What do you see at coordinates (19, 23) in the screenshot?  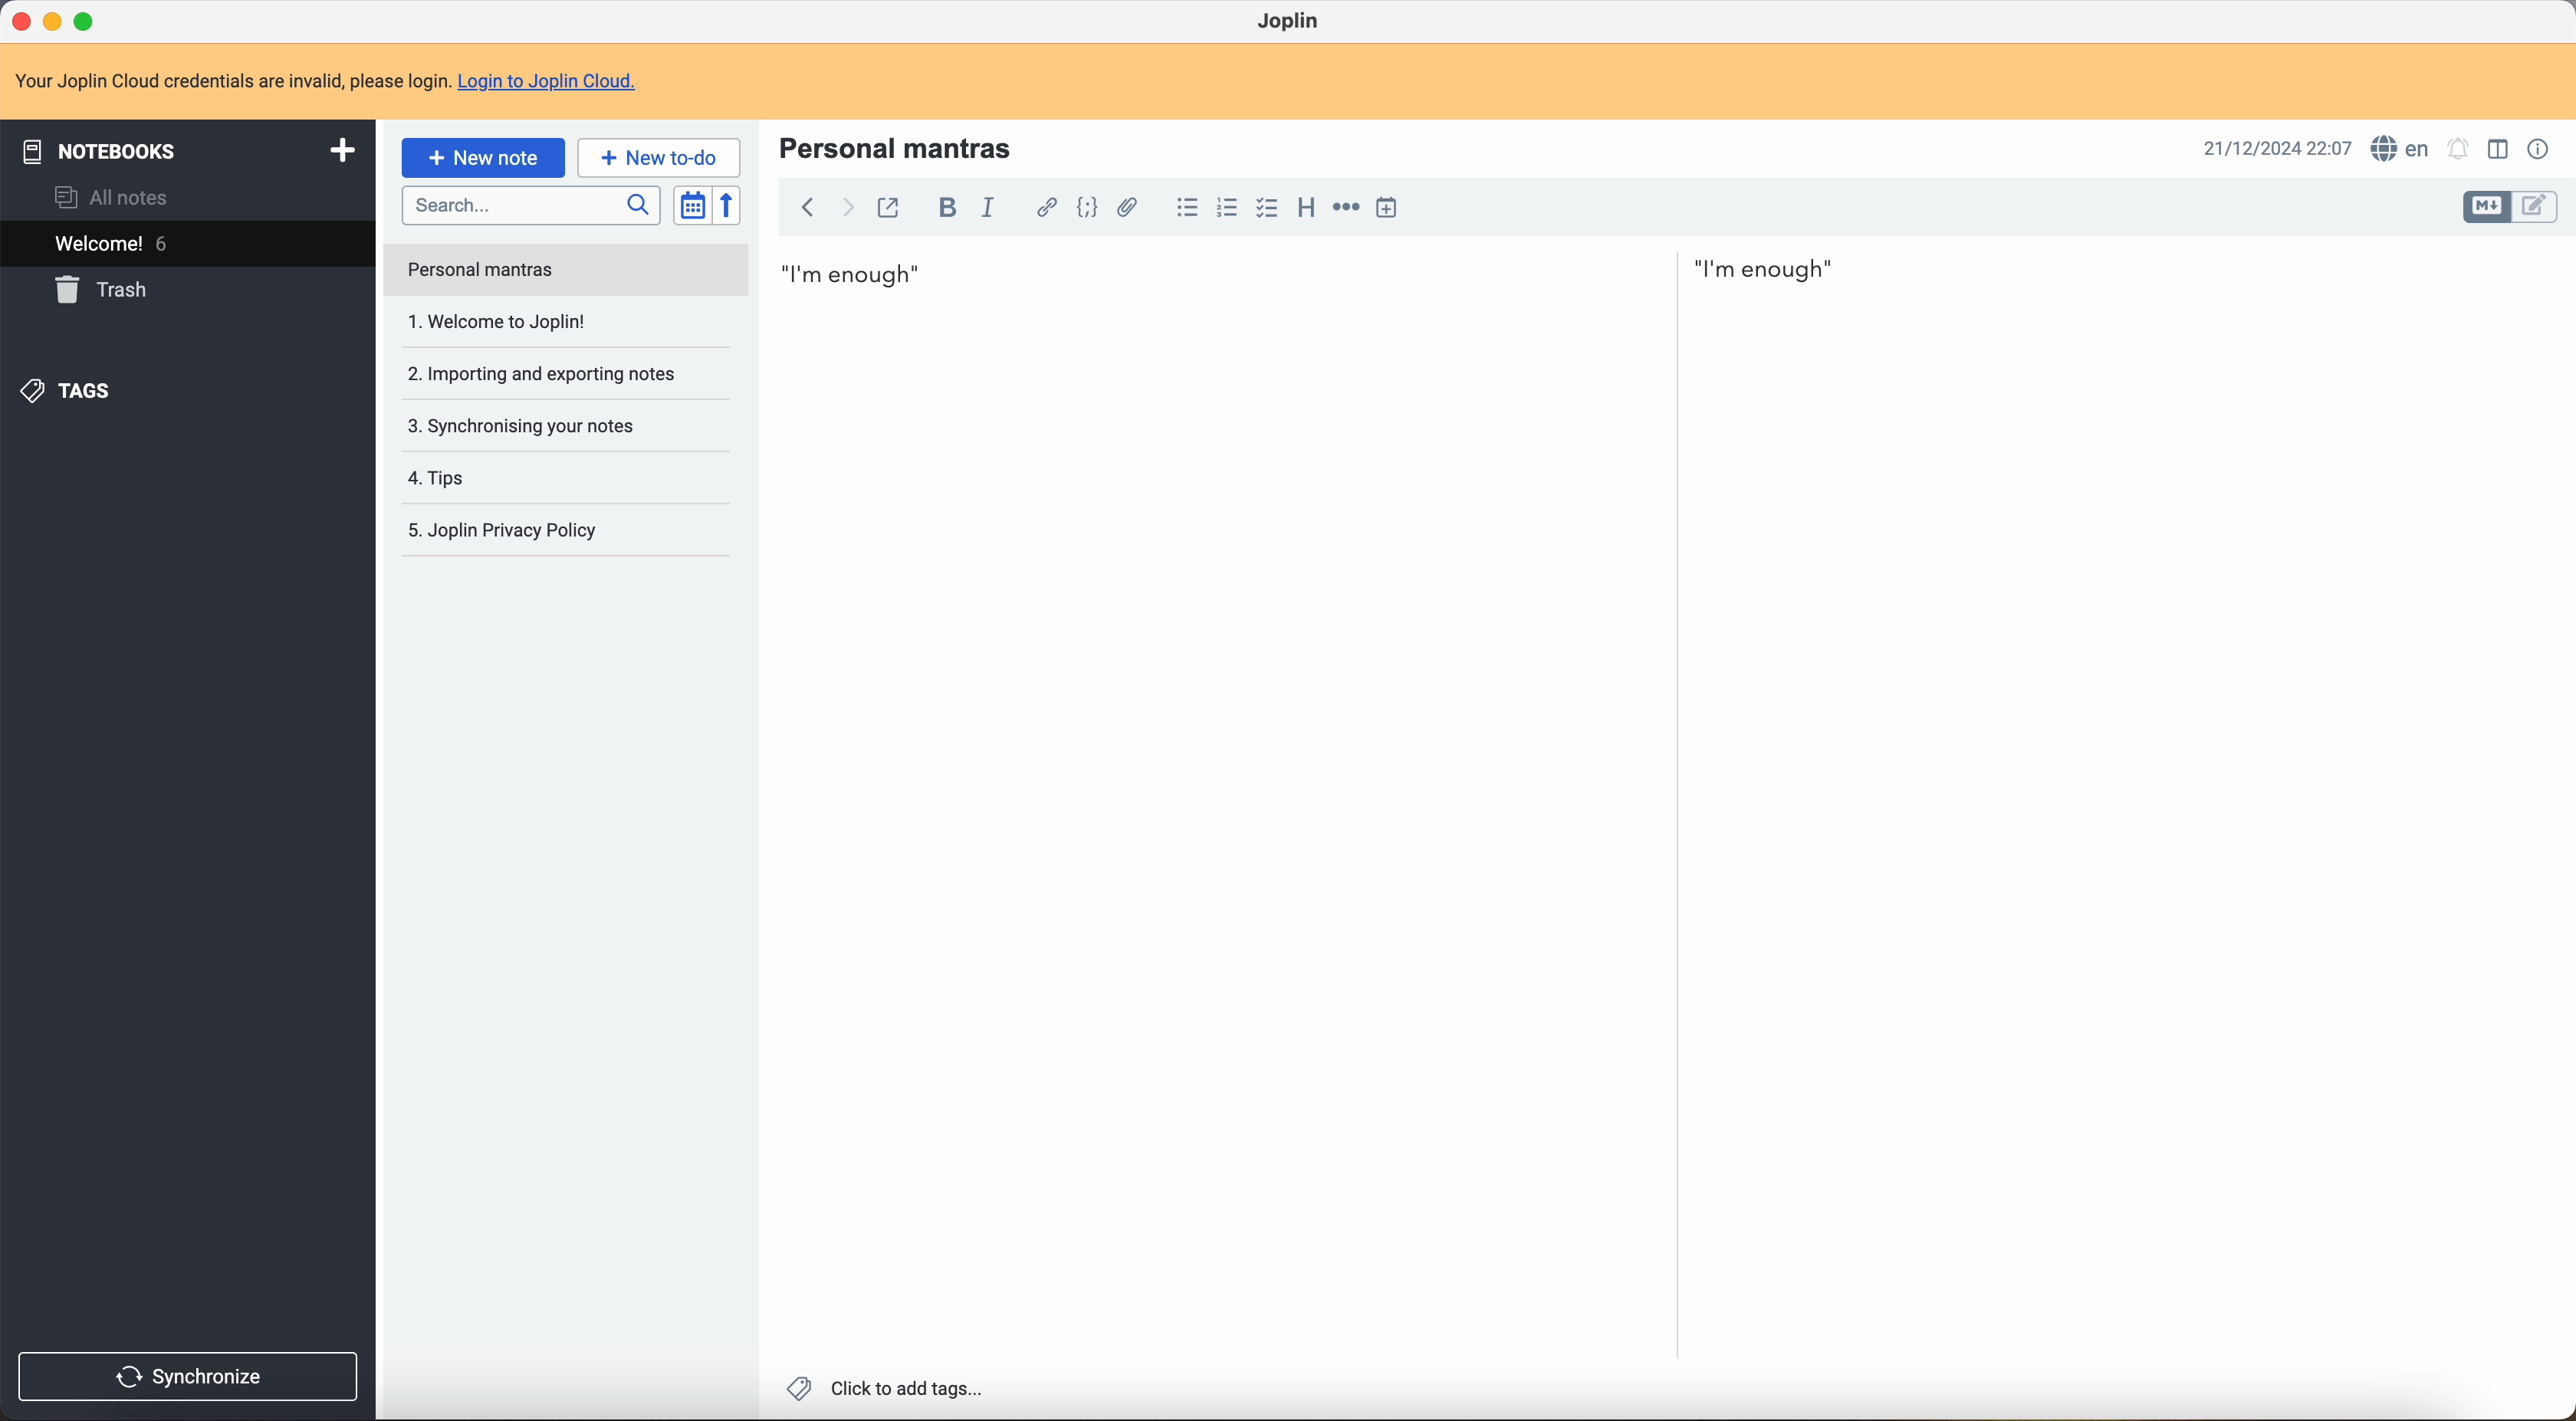 I see `close program` at bounding box center [19, 23].